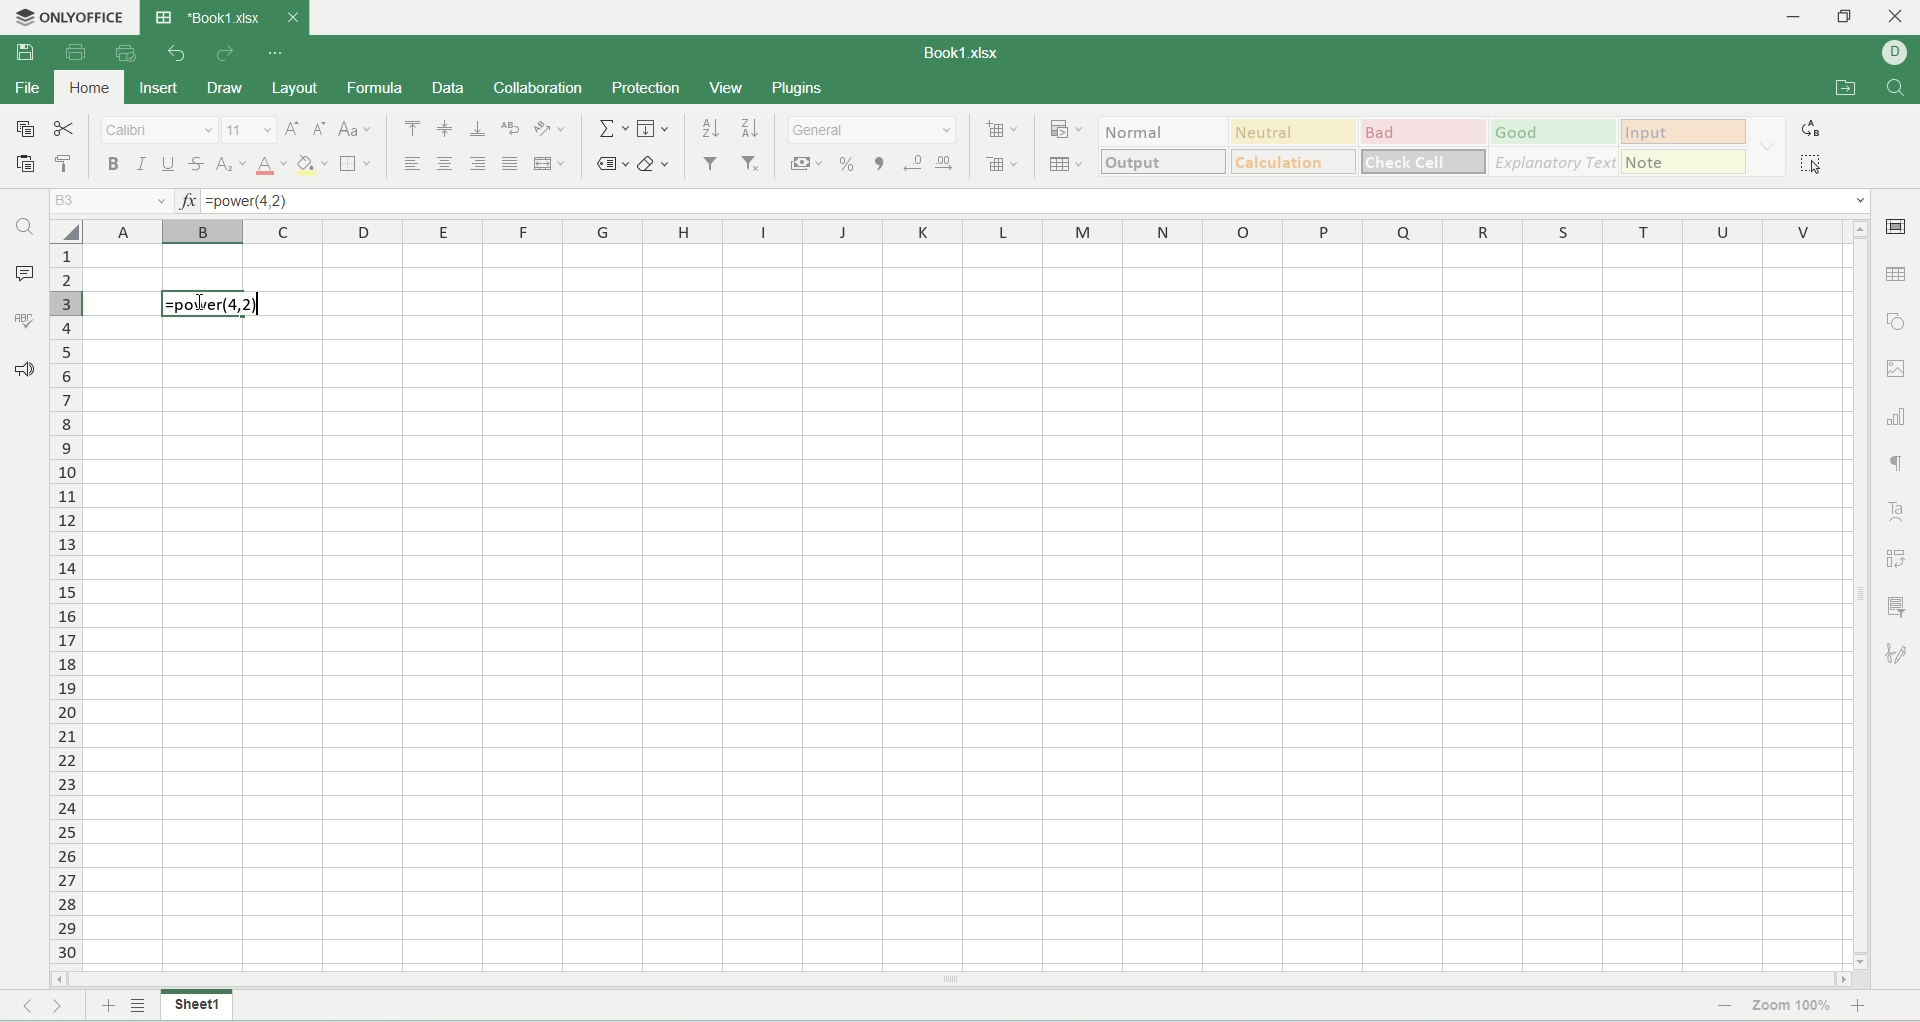 This screenshot has width=1920, height=1022. Describe the element at coordinates (86, 86) in the screenshot. I see `home` at that location.